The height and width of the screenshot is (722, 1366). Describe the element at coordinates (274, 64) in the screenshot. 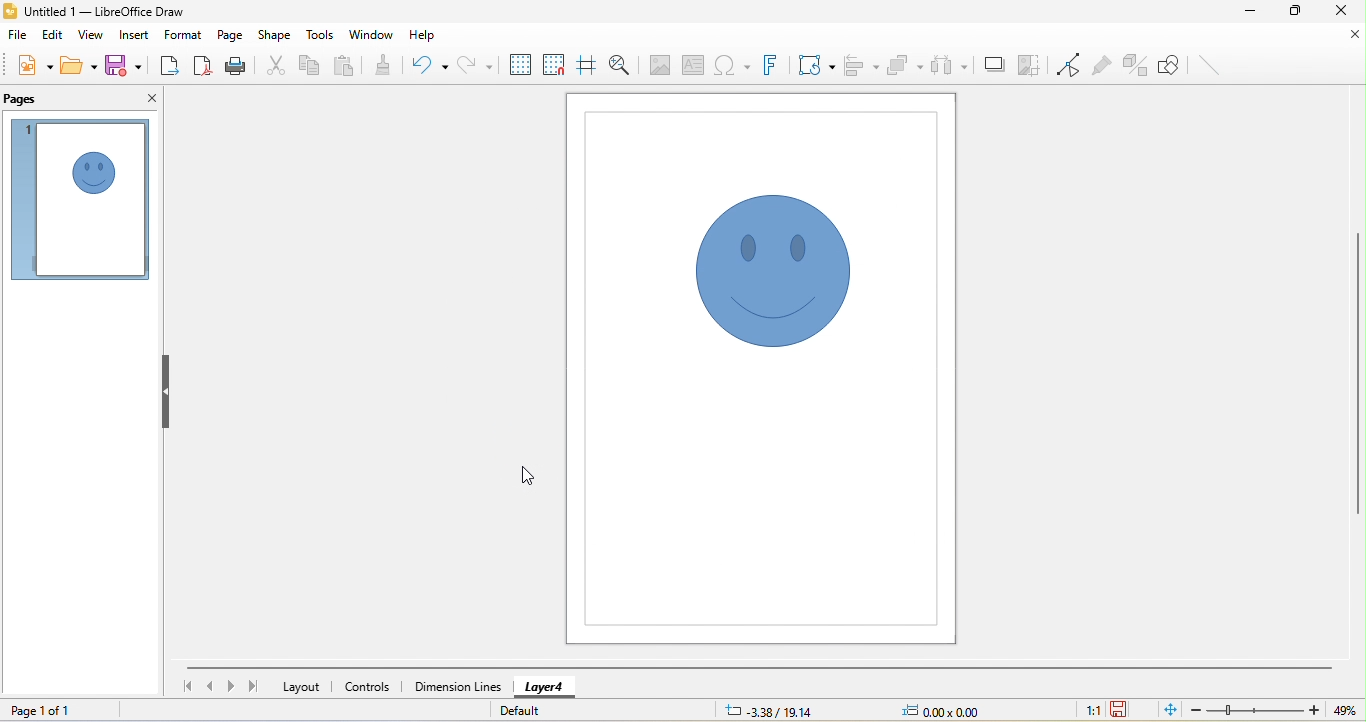

I see `cut` at that location.